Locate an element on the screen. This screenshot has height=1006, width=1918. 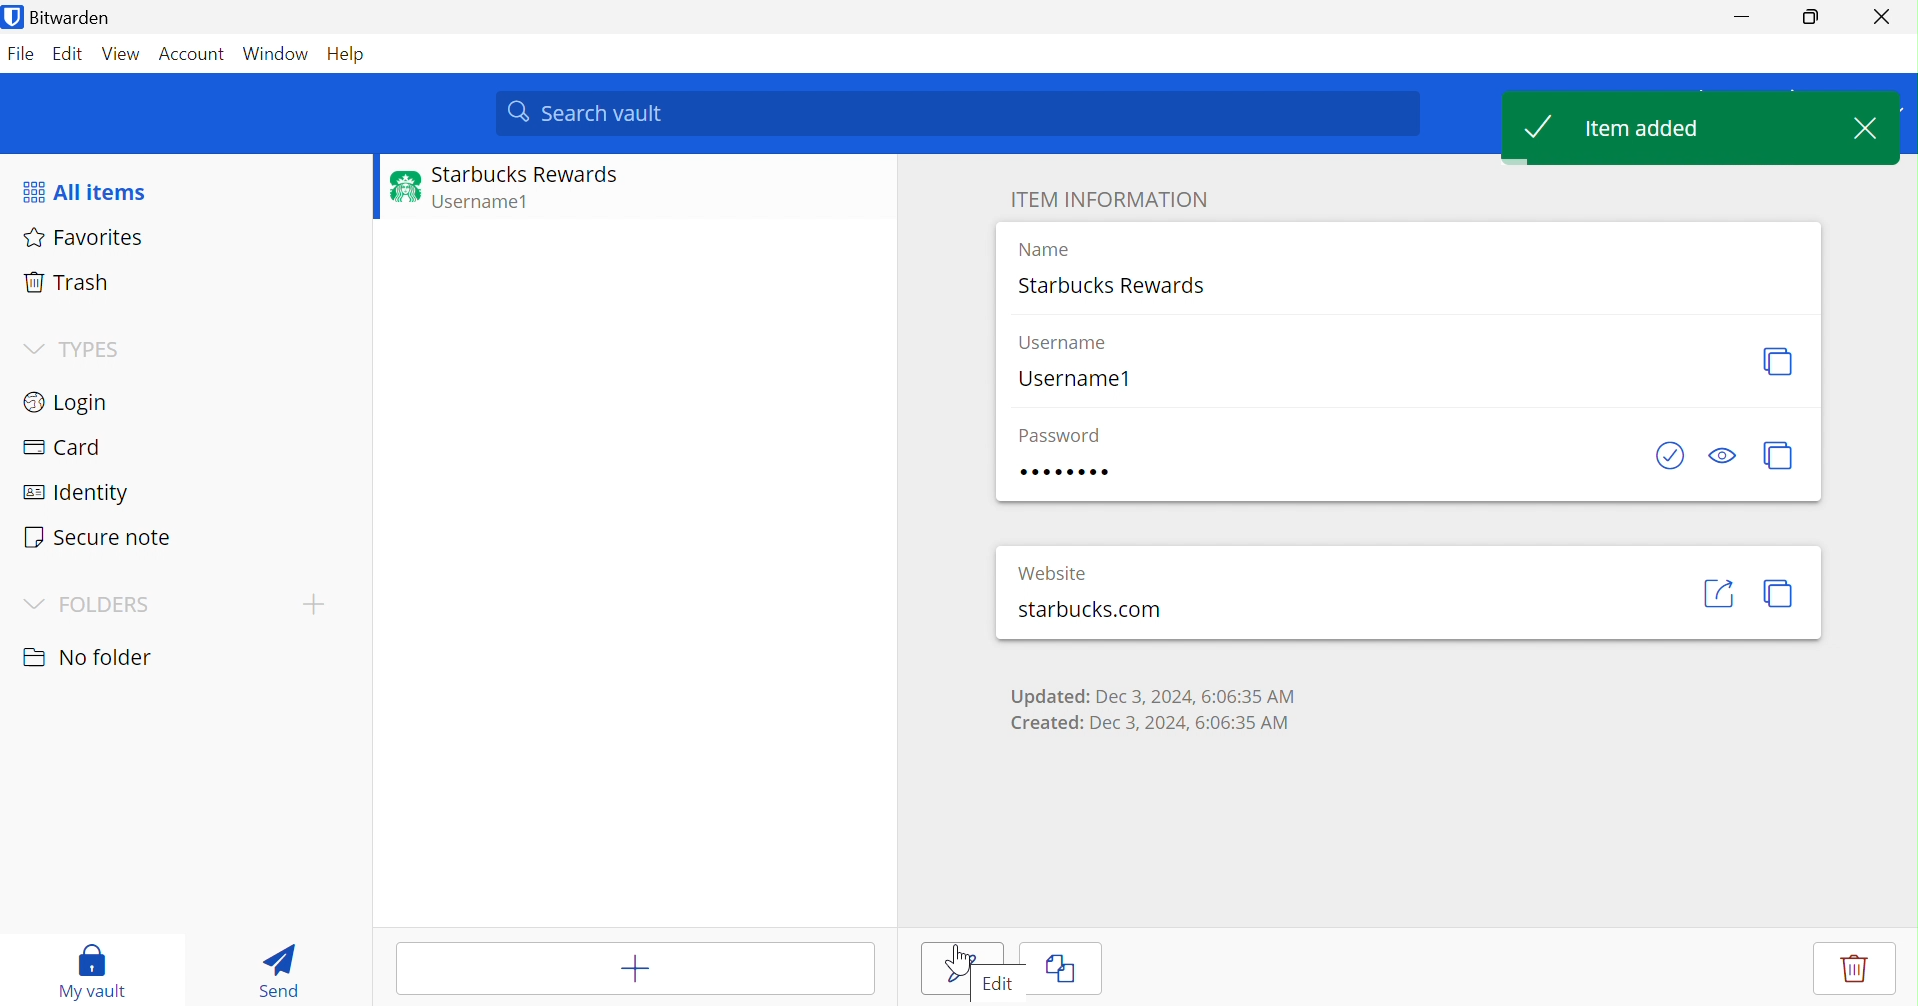
File is located at coordinates (22, 57).